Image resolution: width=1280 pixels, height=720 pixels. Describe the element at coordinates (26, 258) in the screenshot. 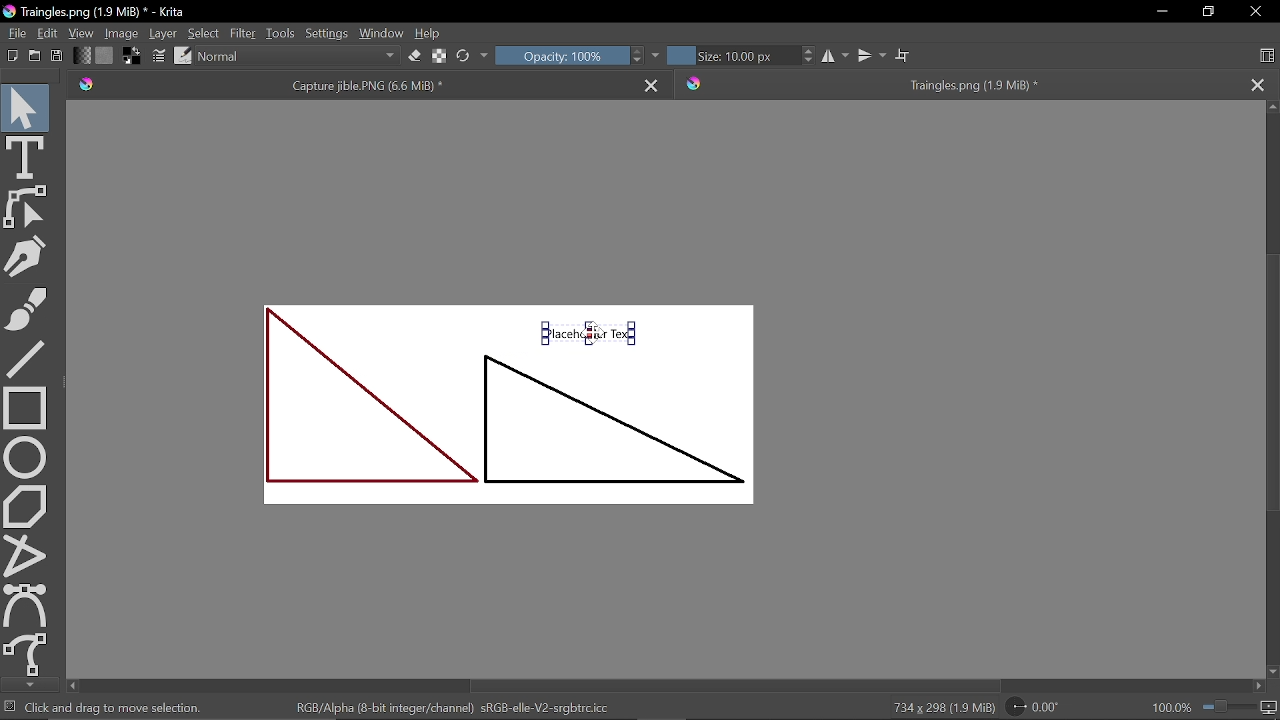

I see `Calligraphy` at that location.